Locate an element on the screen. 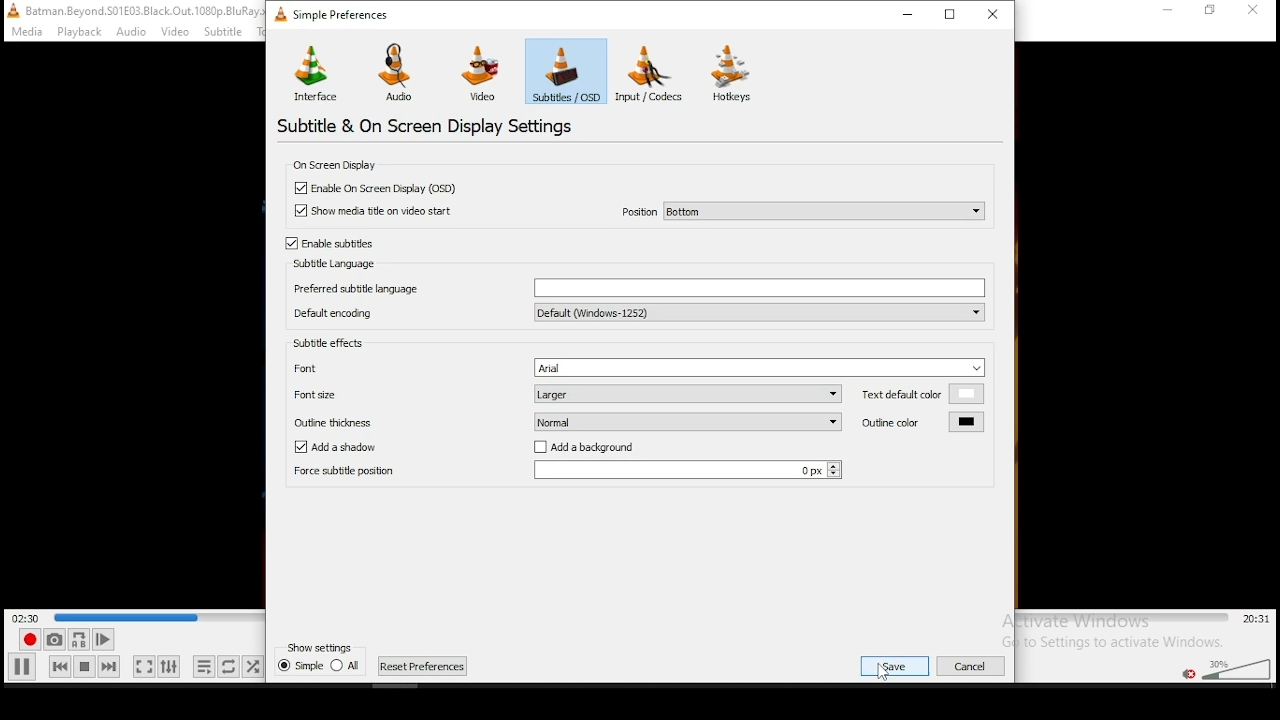  font size  Larger is located at coordinates (565, 393).